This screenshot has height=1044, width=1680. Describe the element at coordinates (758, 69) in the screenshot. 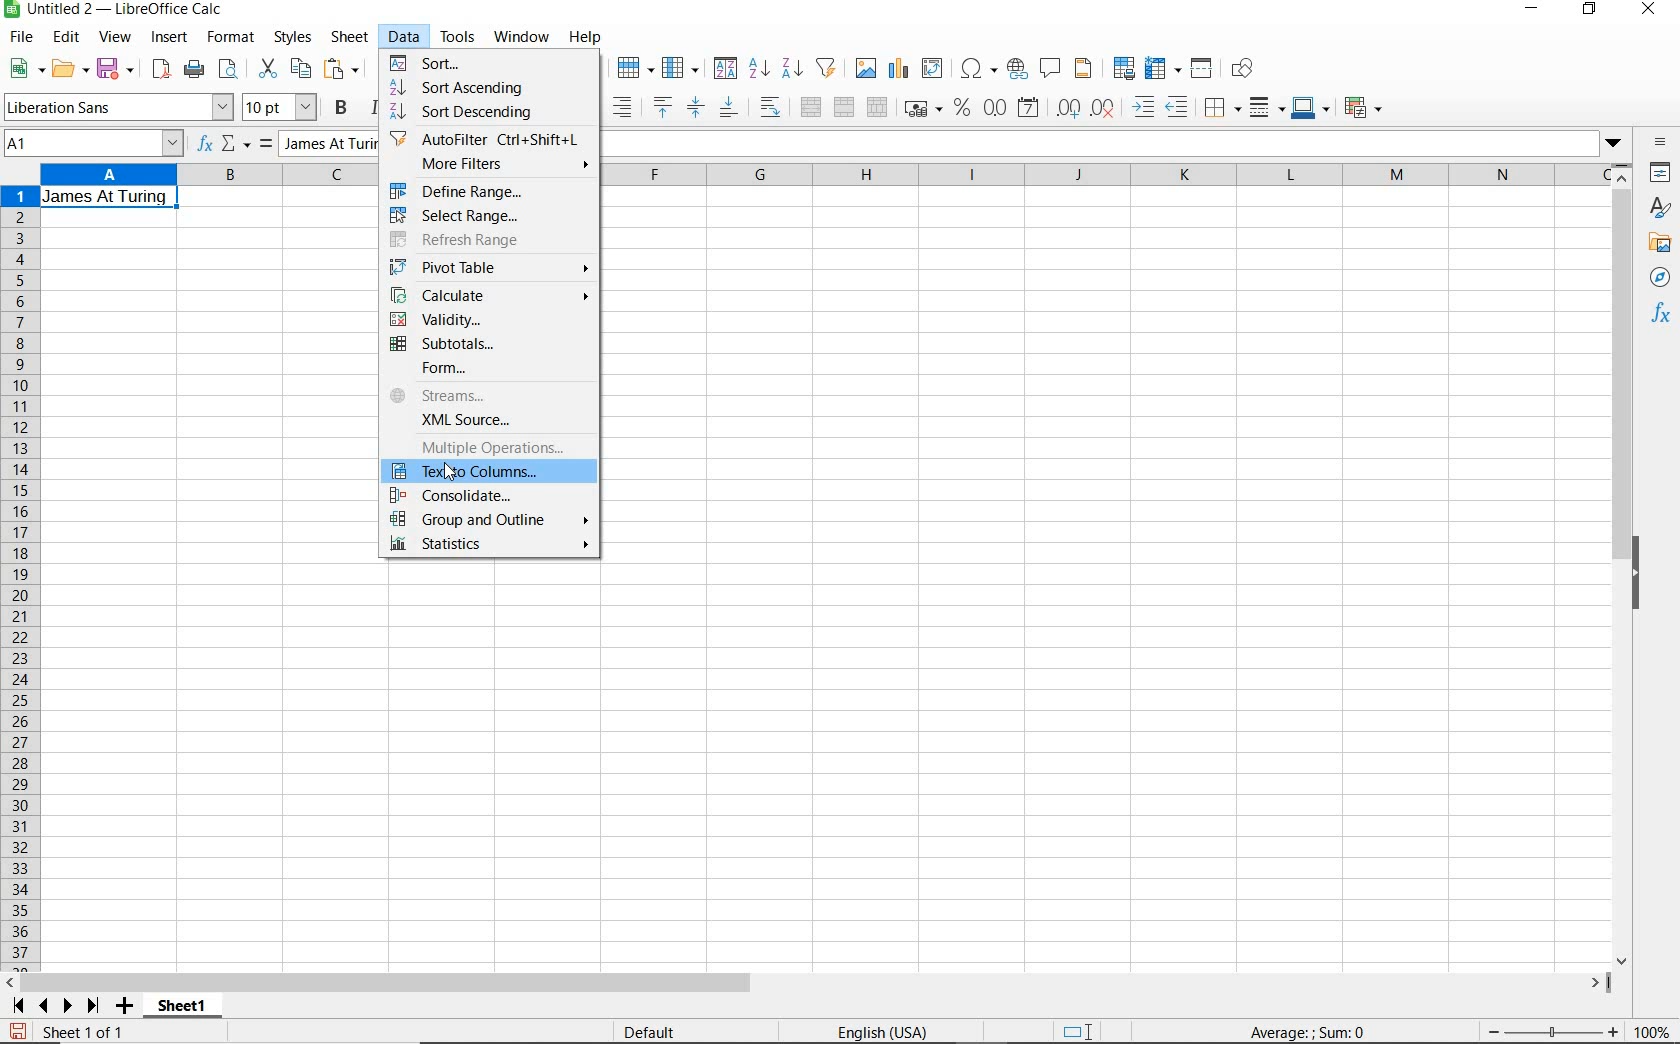

I see `sort ascending` at that location.